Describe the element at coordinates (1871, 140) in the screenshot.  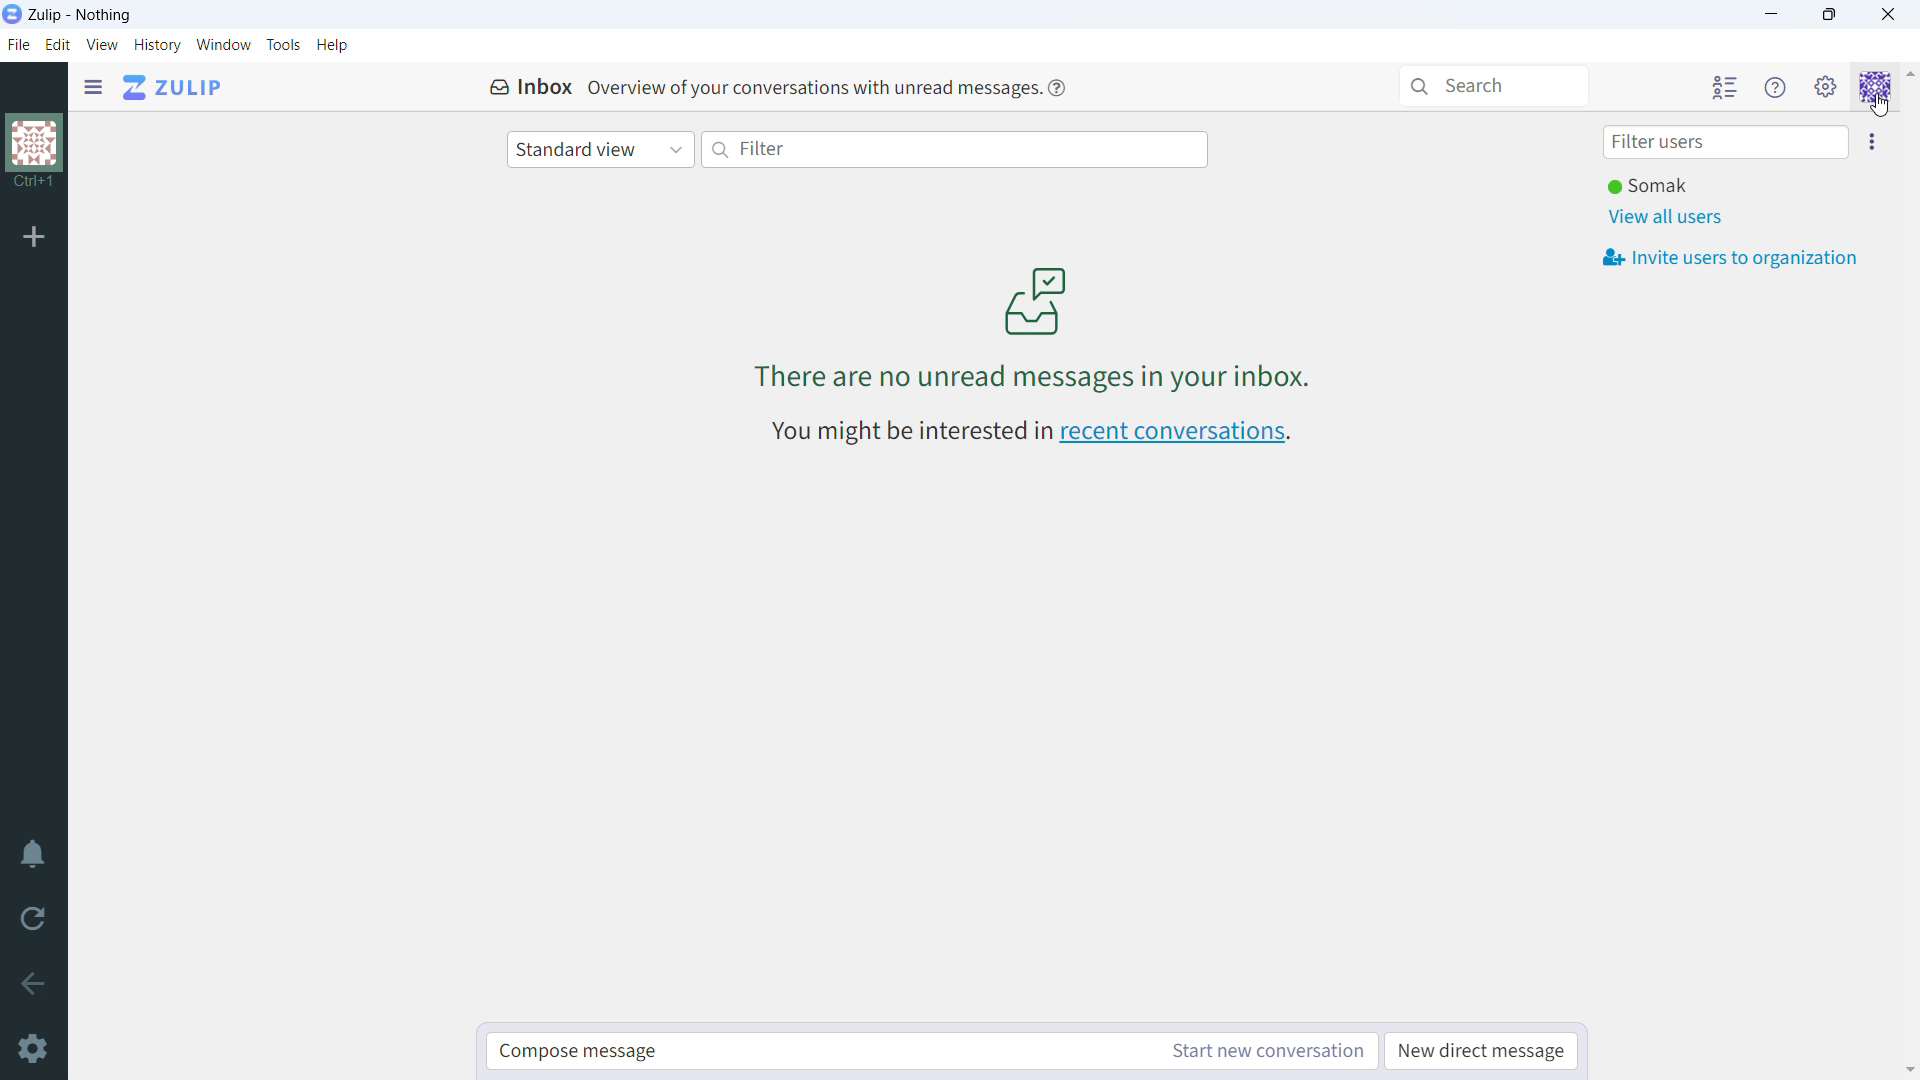
I see `invite users to organization` at that location.